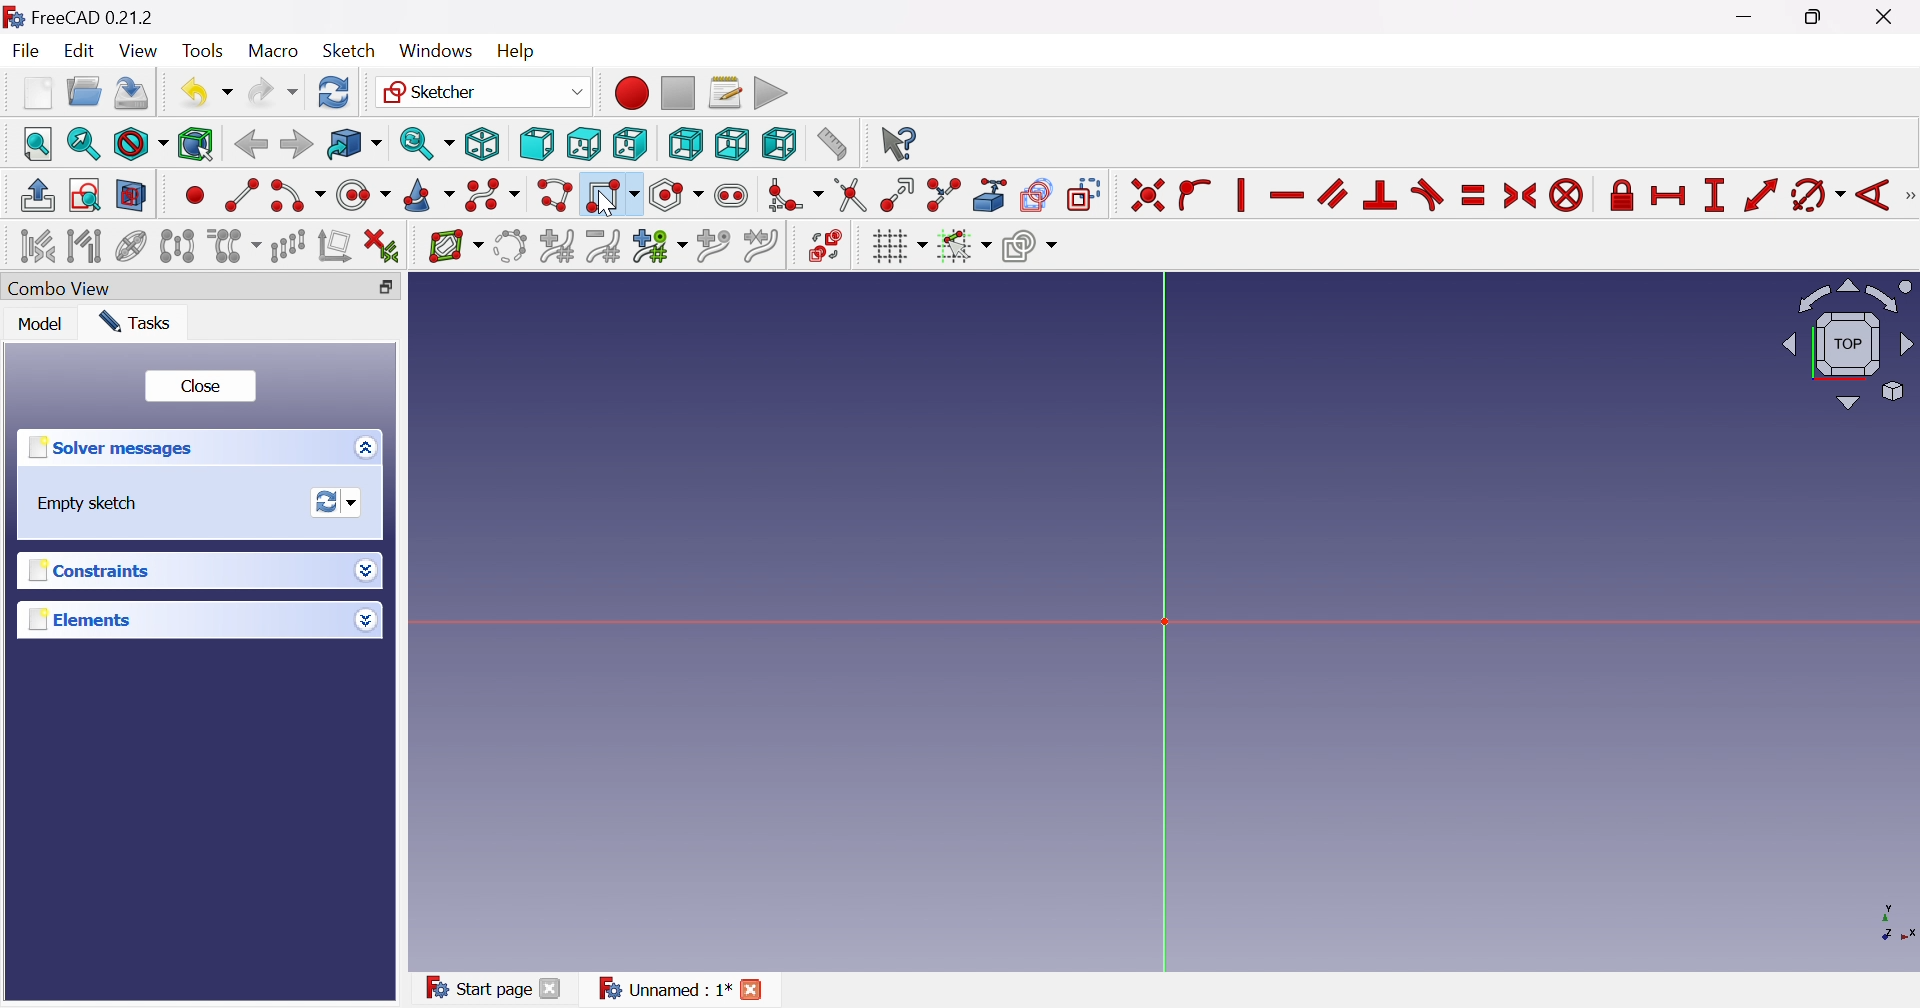 The height and width of the screenshot is (1008, 1920). I want to click on Constrain perpendicular, so click(1382, 196).